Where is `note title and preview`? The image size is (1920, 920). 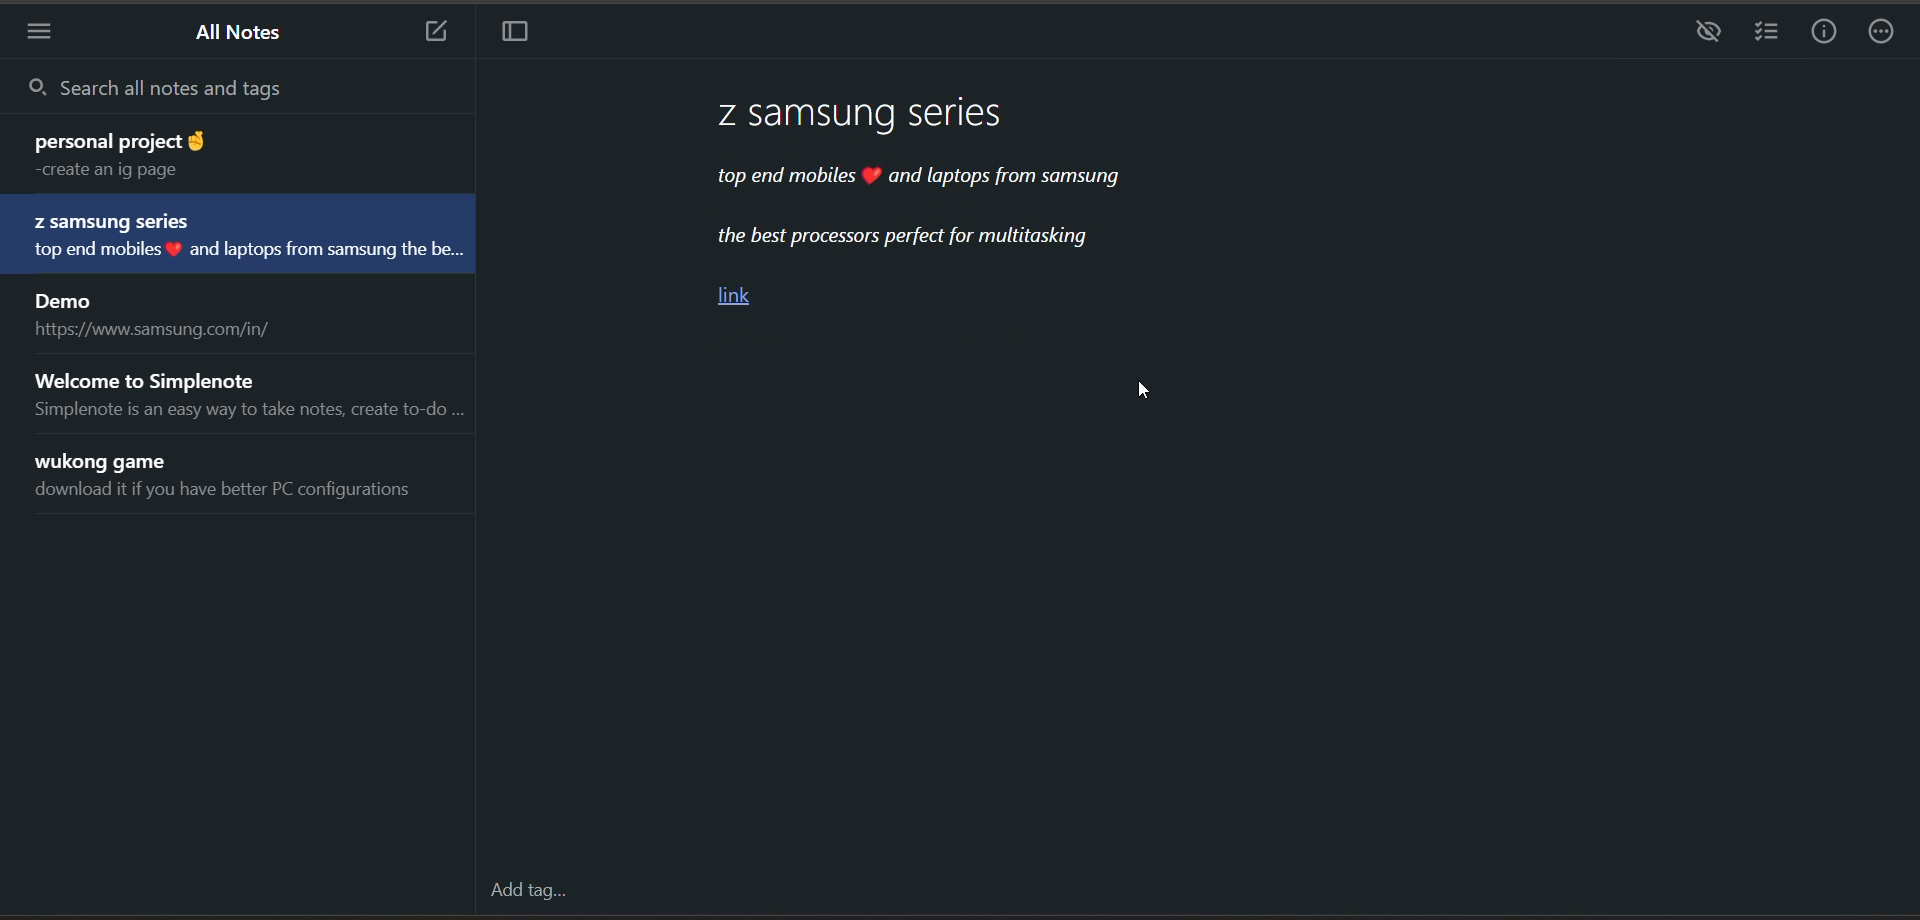 note title and preview is located at coordinates (216, 153).